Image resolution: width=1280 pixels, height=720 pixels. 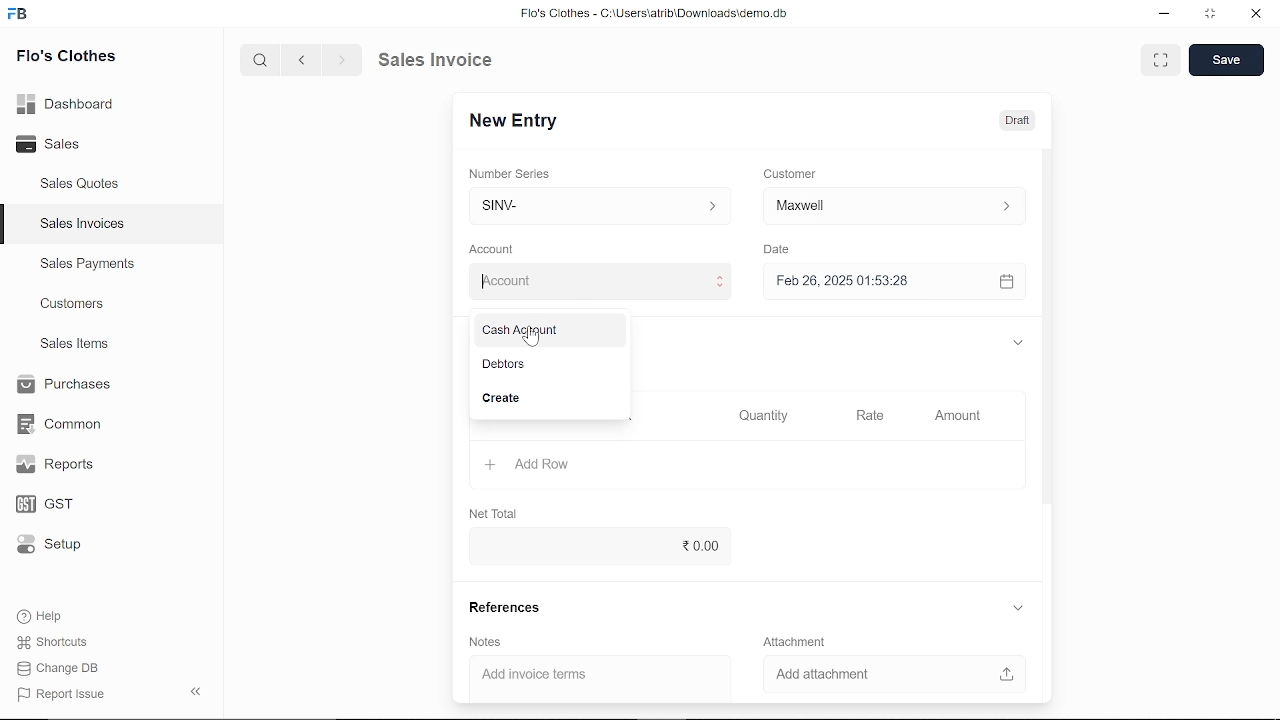 What do you see at coordinates (70, 145) in the screenshot?
I see `Sales` at bounding box center [70, 145].